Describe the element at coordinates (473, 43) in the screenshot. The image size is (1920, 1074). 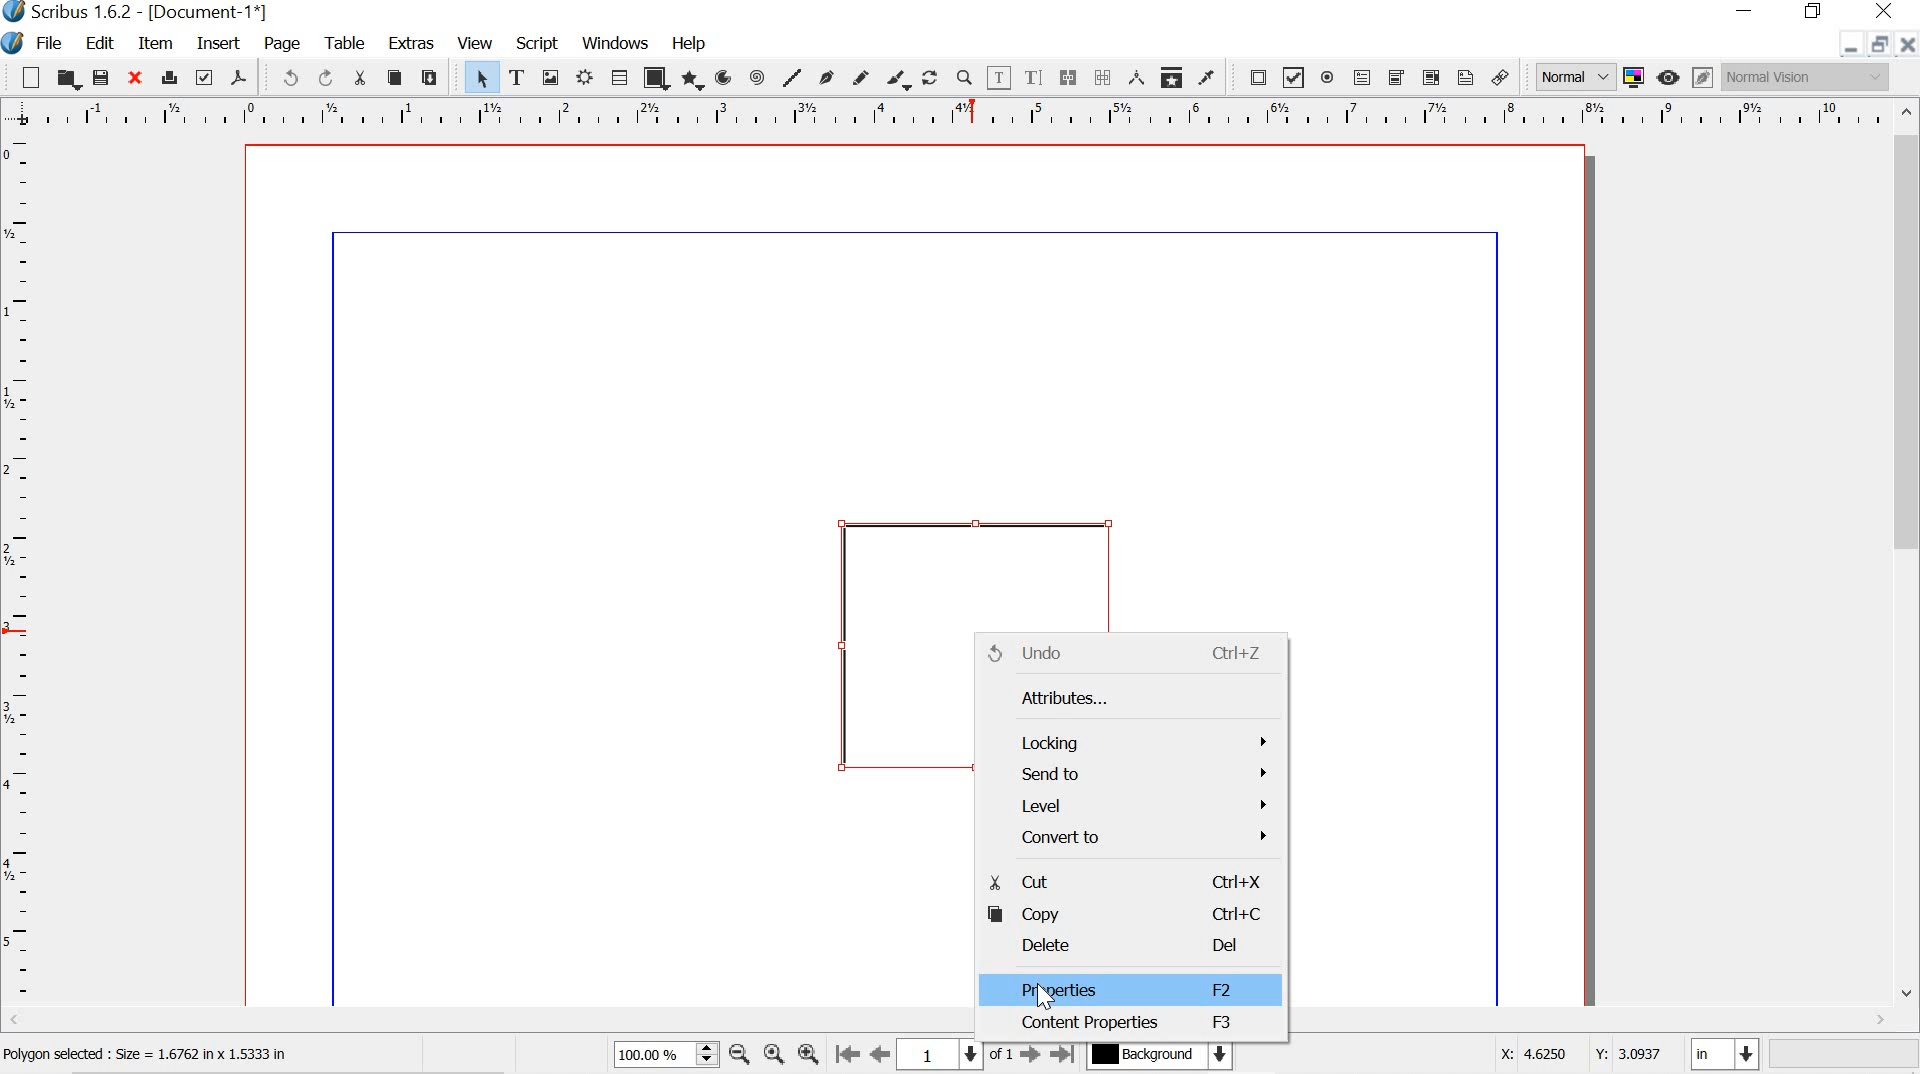
I see `VIEW` at that location.